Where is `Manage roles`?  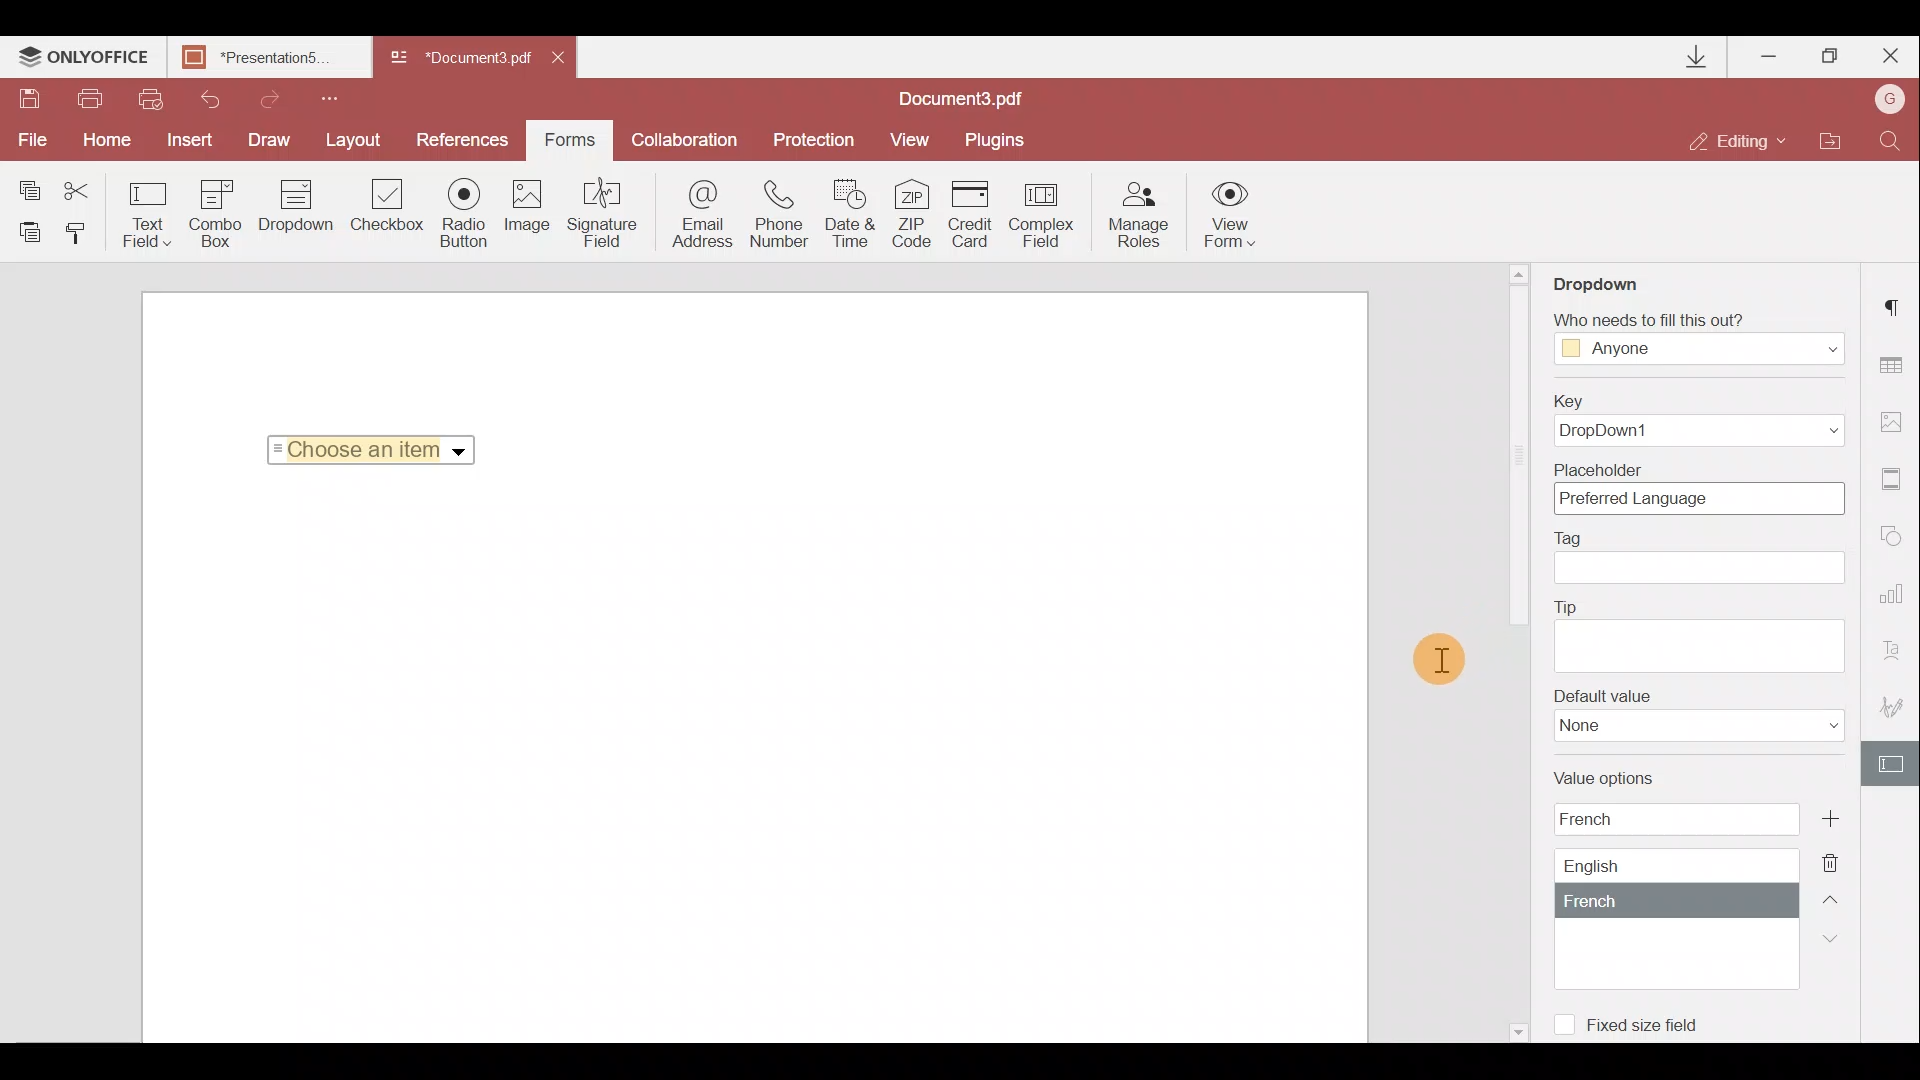
Manage roles is located at coordinates (1138, 215).